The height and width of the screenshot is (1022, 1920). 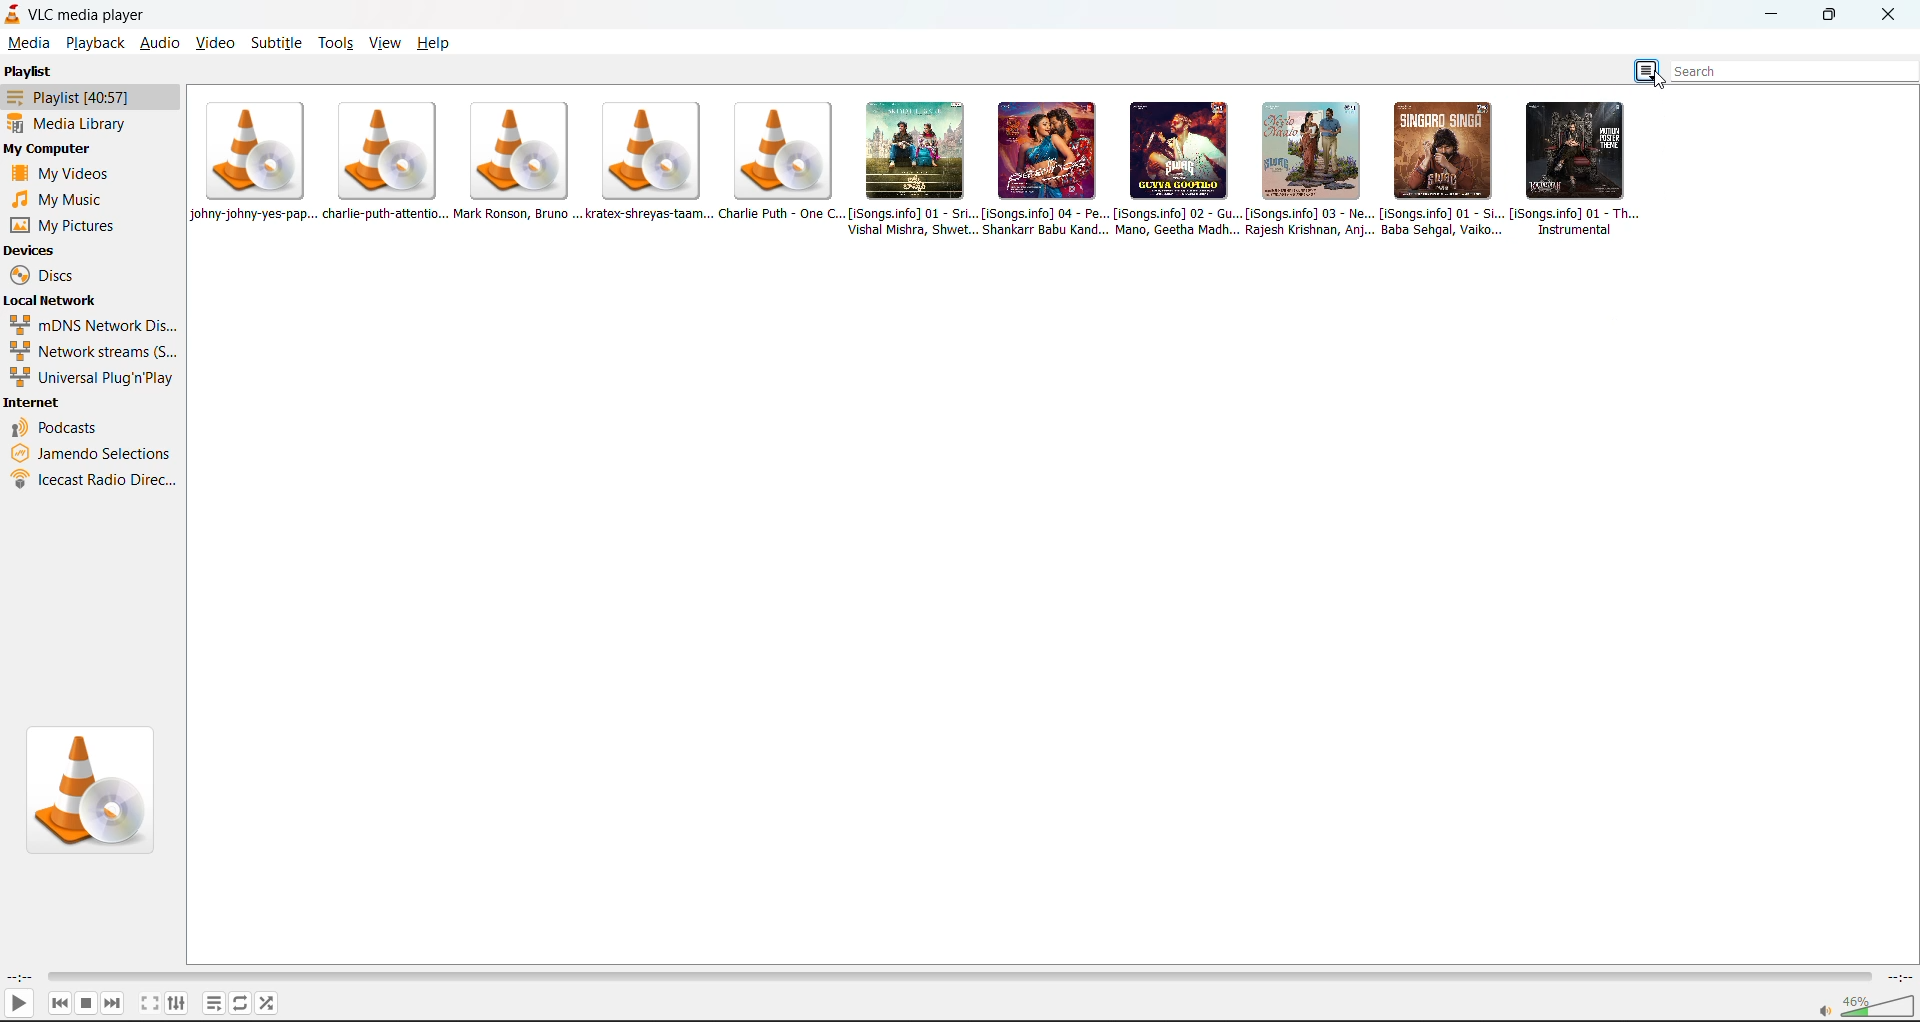 What do you see at coordinates (778, 161) in the screenshot?
I see `track title and preview` at bounding box center [778, 161].